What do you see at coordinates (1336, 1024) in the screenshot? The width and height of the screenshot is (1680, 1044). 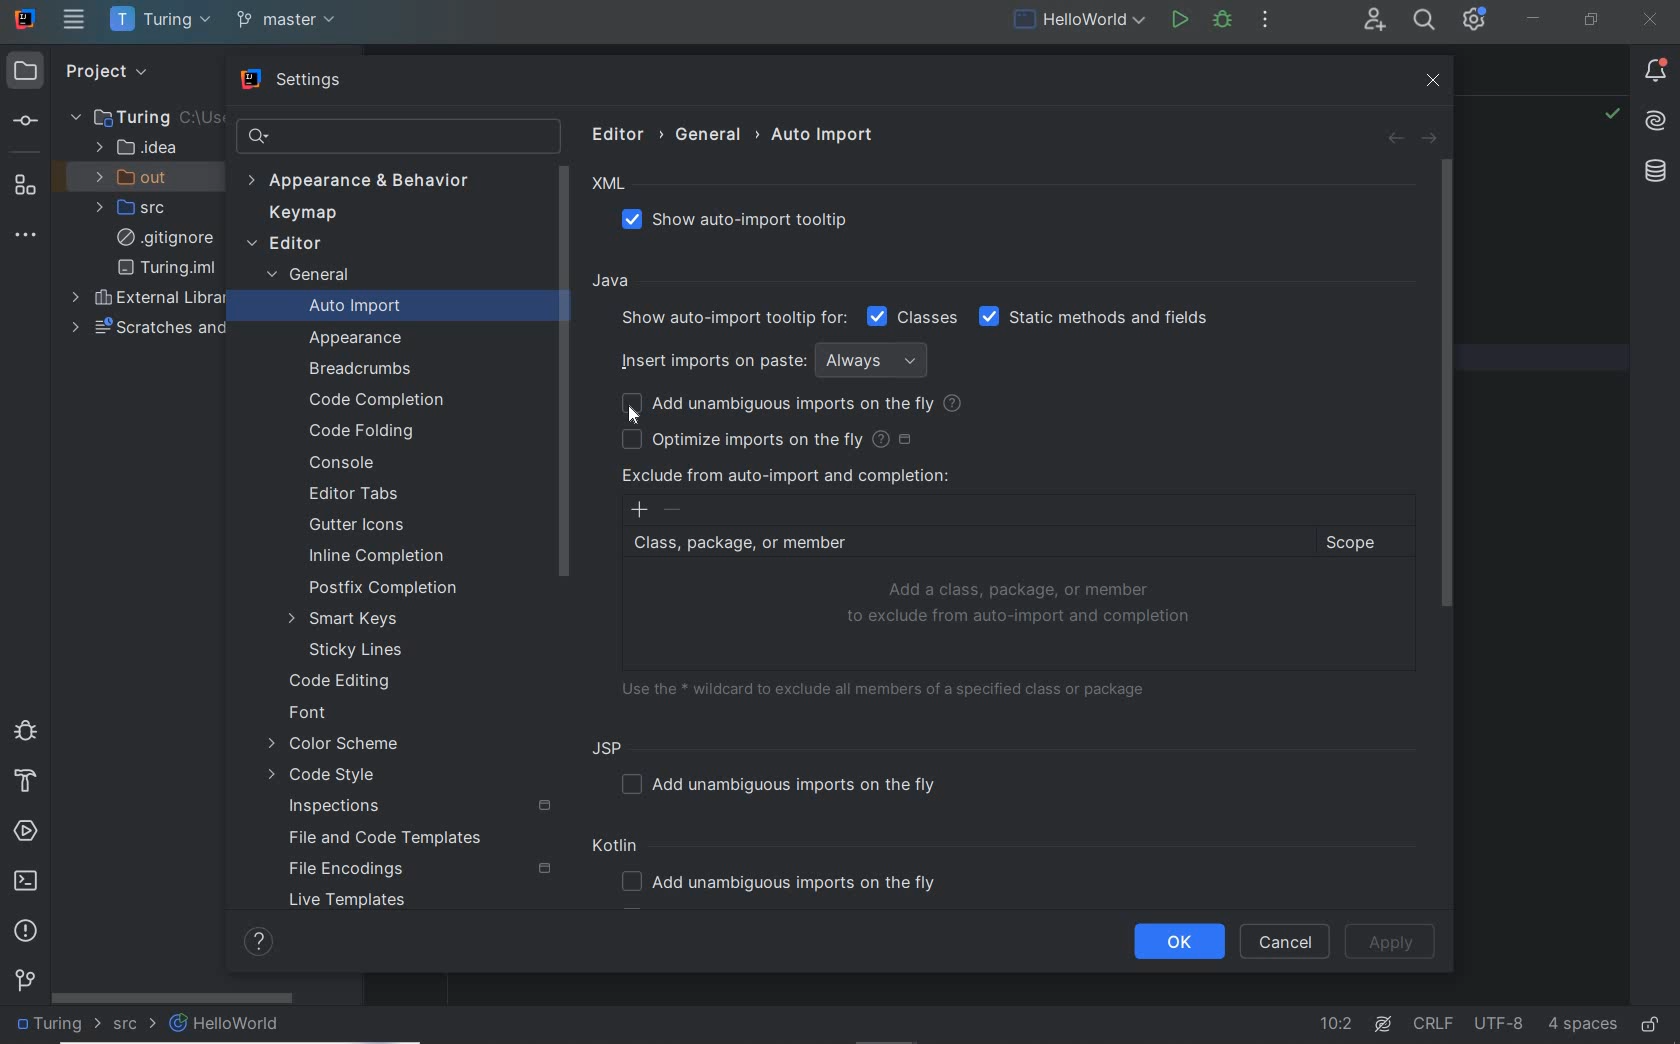 I see `go to line 10:2` at bounding box center [1336, 1024].